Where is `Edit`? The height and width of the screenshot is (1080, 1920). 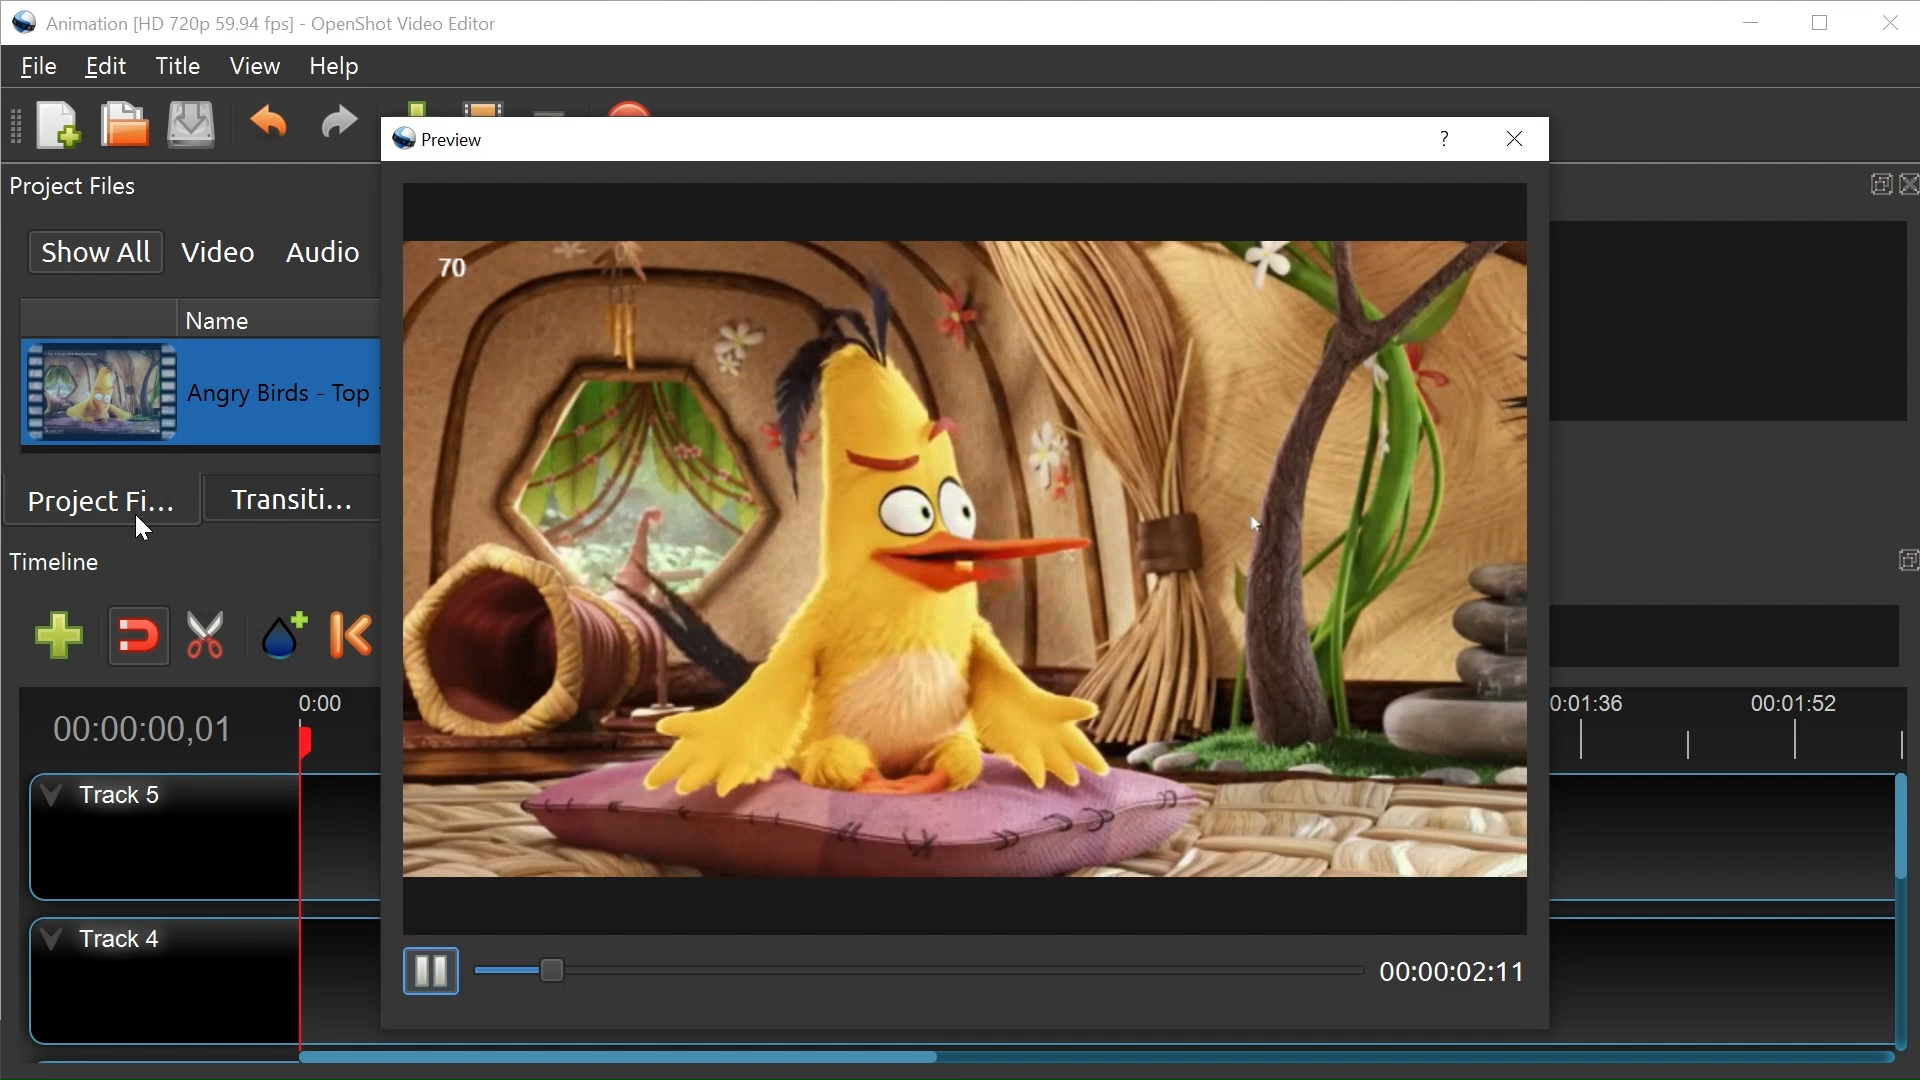
Edit is located at coordinates (107, 67).